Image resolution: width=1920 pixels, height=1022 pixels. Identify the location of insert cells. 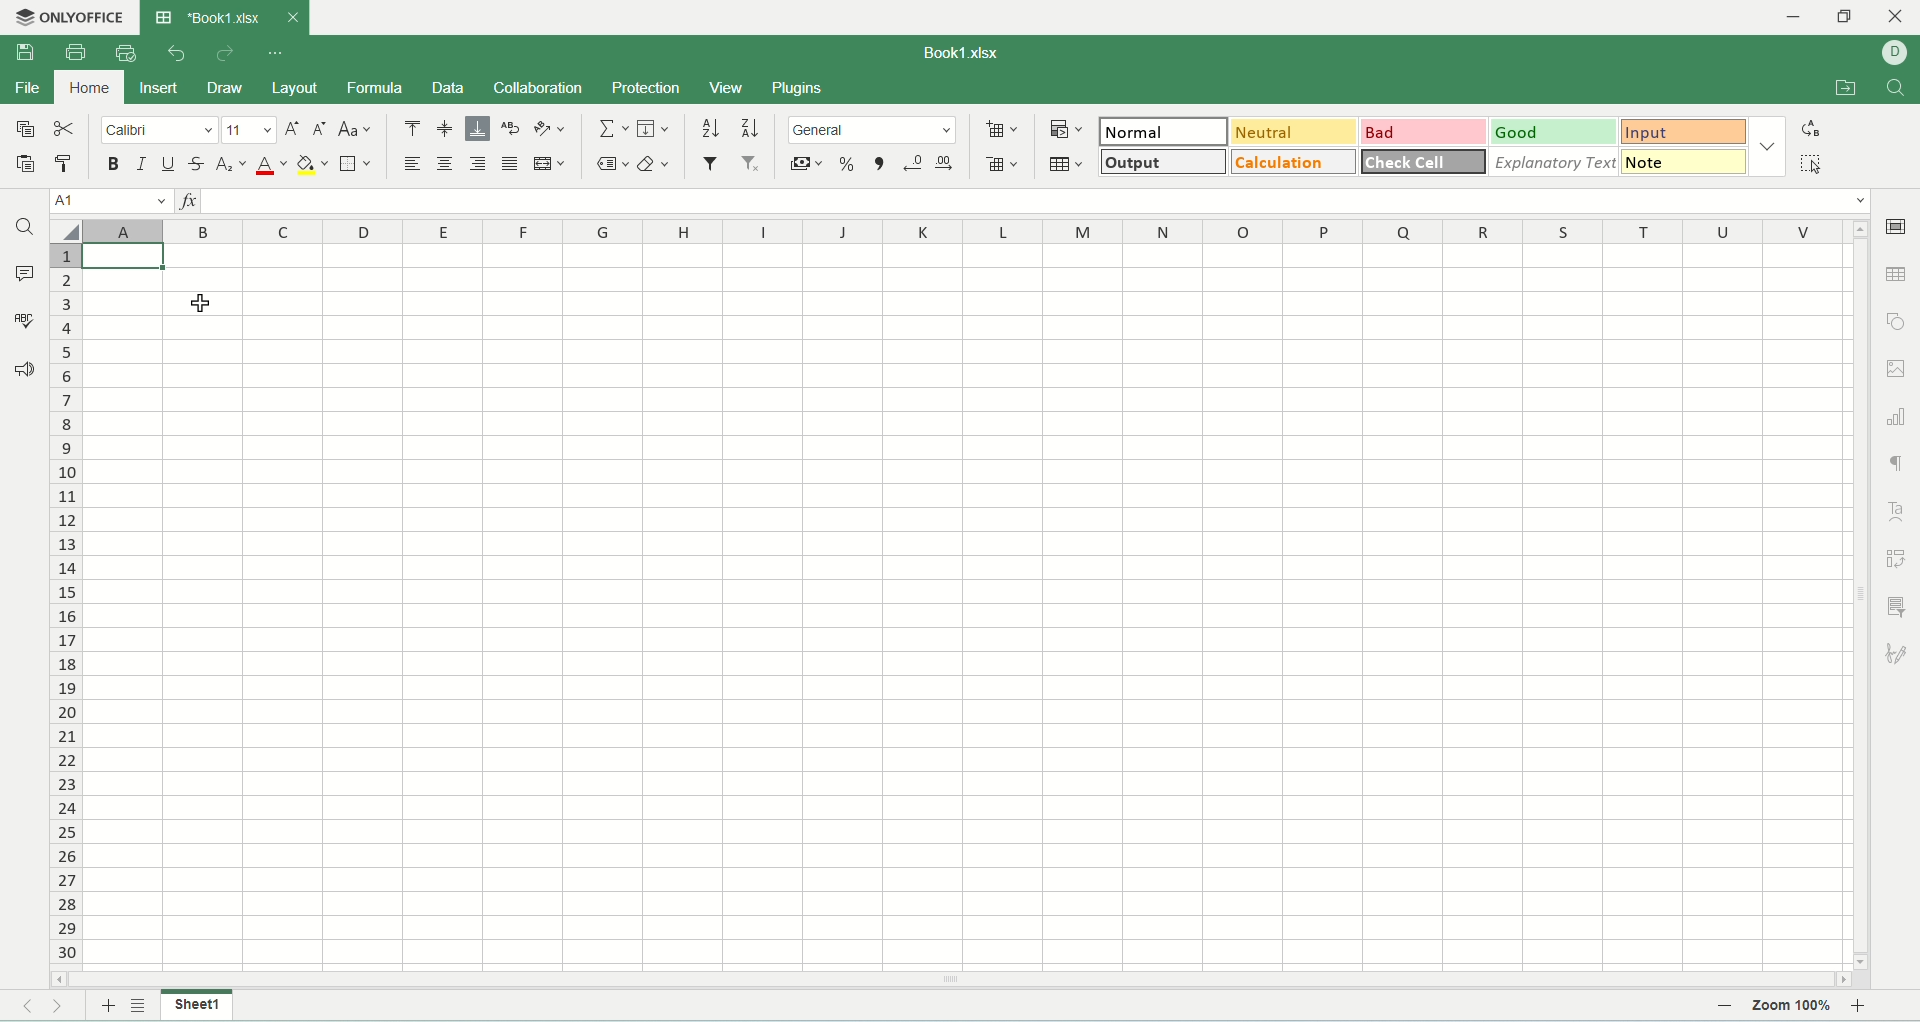
(1000, 131).